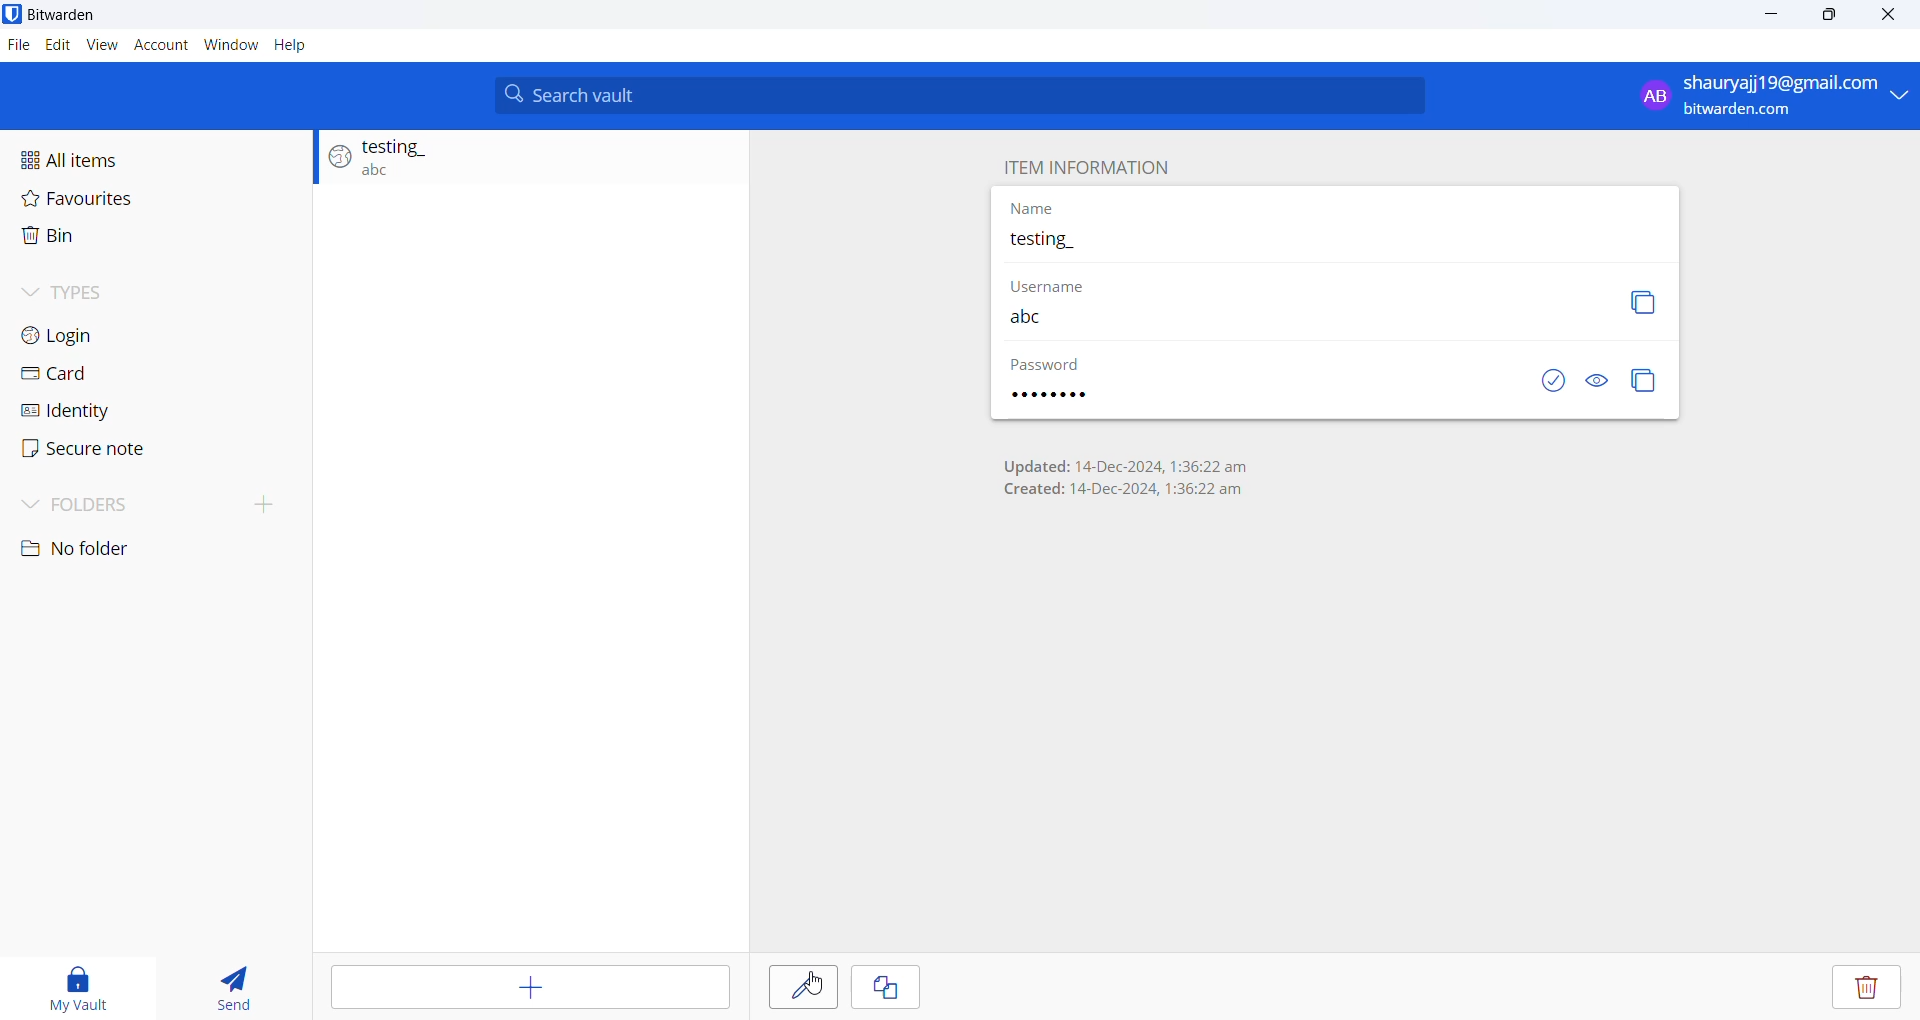  Describe the element at coordinates (1645, 302) in the screenshot. I see `Copy button` at that location.